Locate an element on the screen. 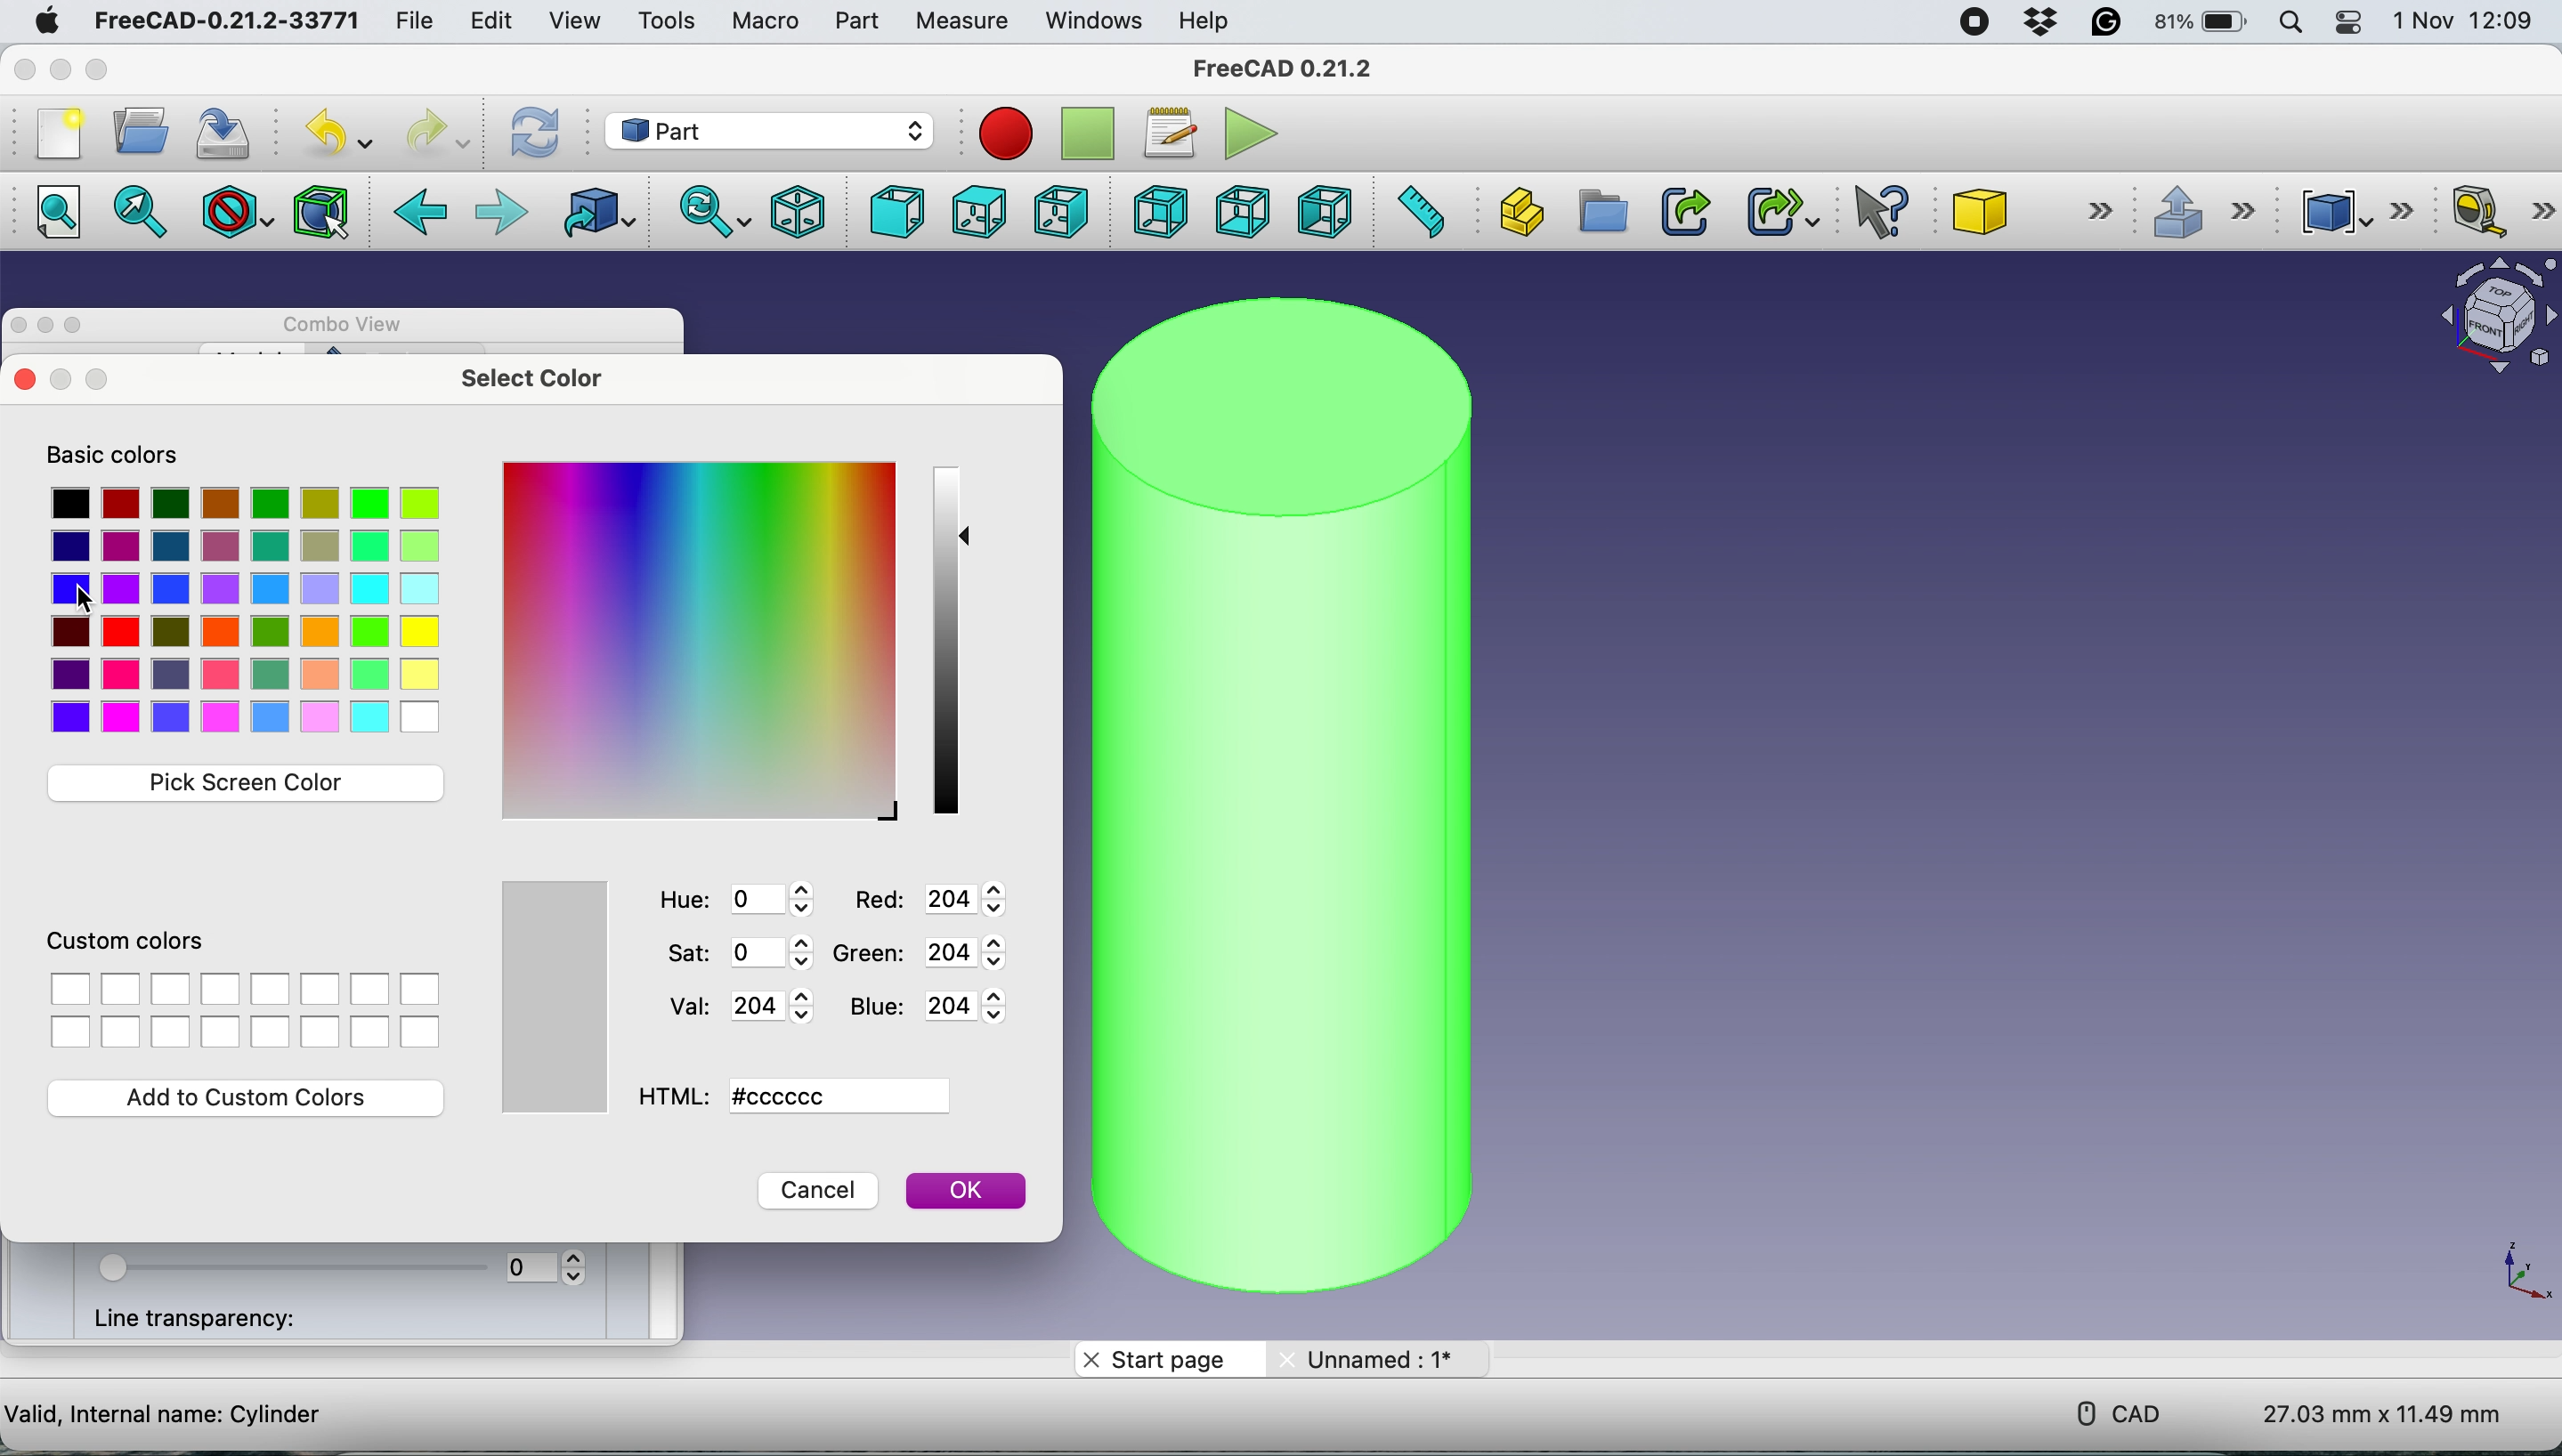 This screenshot has width=2562, height=1456. make link is located at coordinates (1685, 214).